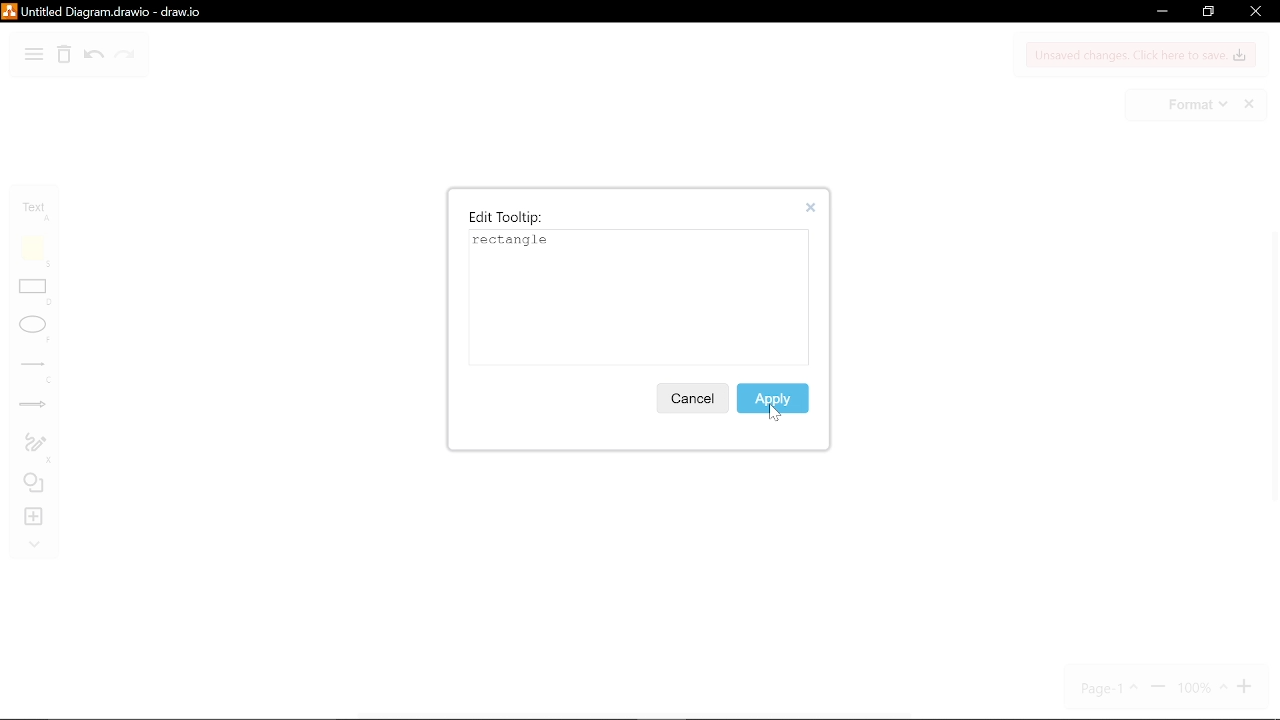 This screenshot has width=1280, height=720. What do you see at coordinates (34, 407) in the screenshot?
I see `arrows` at bounding box center [34, 407].